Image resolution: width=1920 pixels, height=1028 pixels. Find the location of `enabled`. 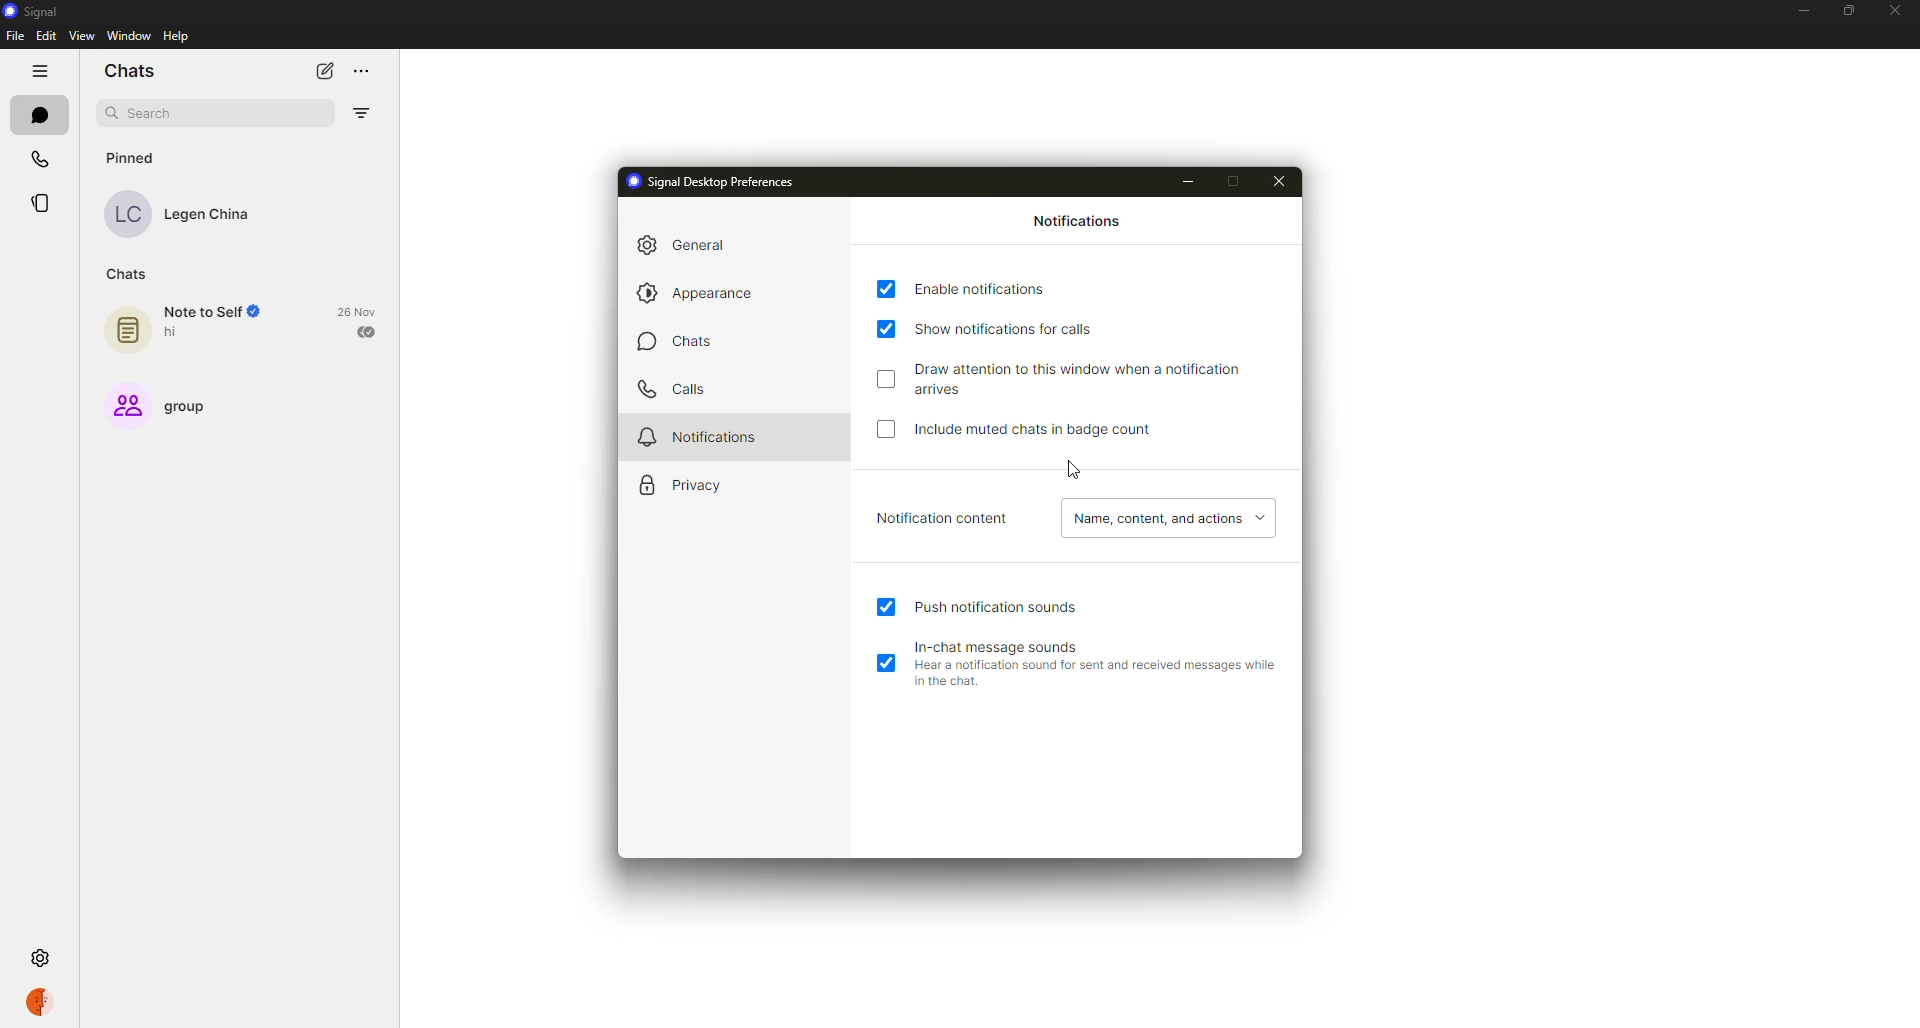

enabled is located at coordinates (885, 330).